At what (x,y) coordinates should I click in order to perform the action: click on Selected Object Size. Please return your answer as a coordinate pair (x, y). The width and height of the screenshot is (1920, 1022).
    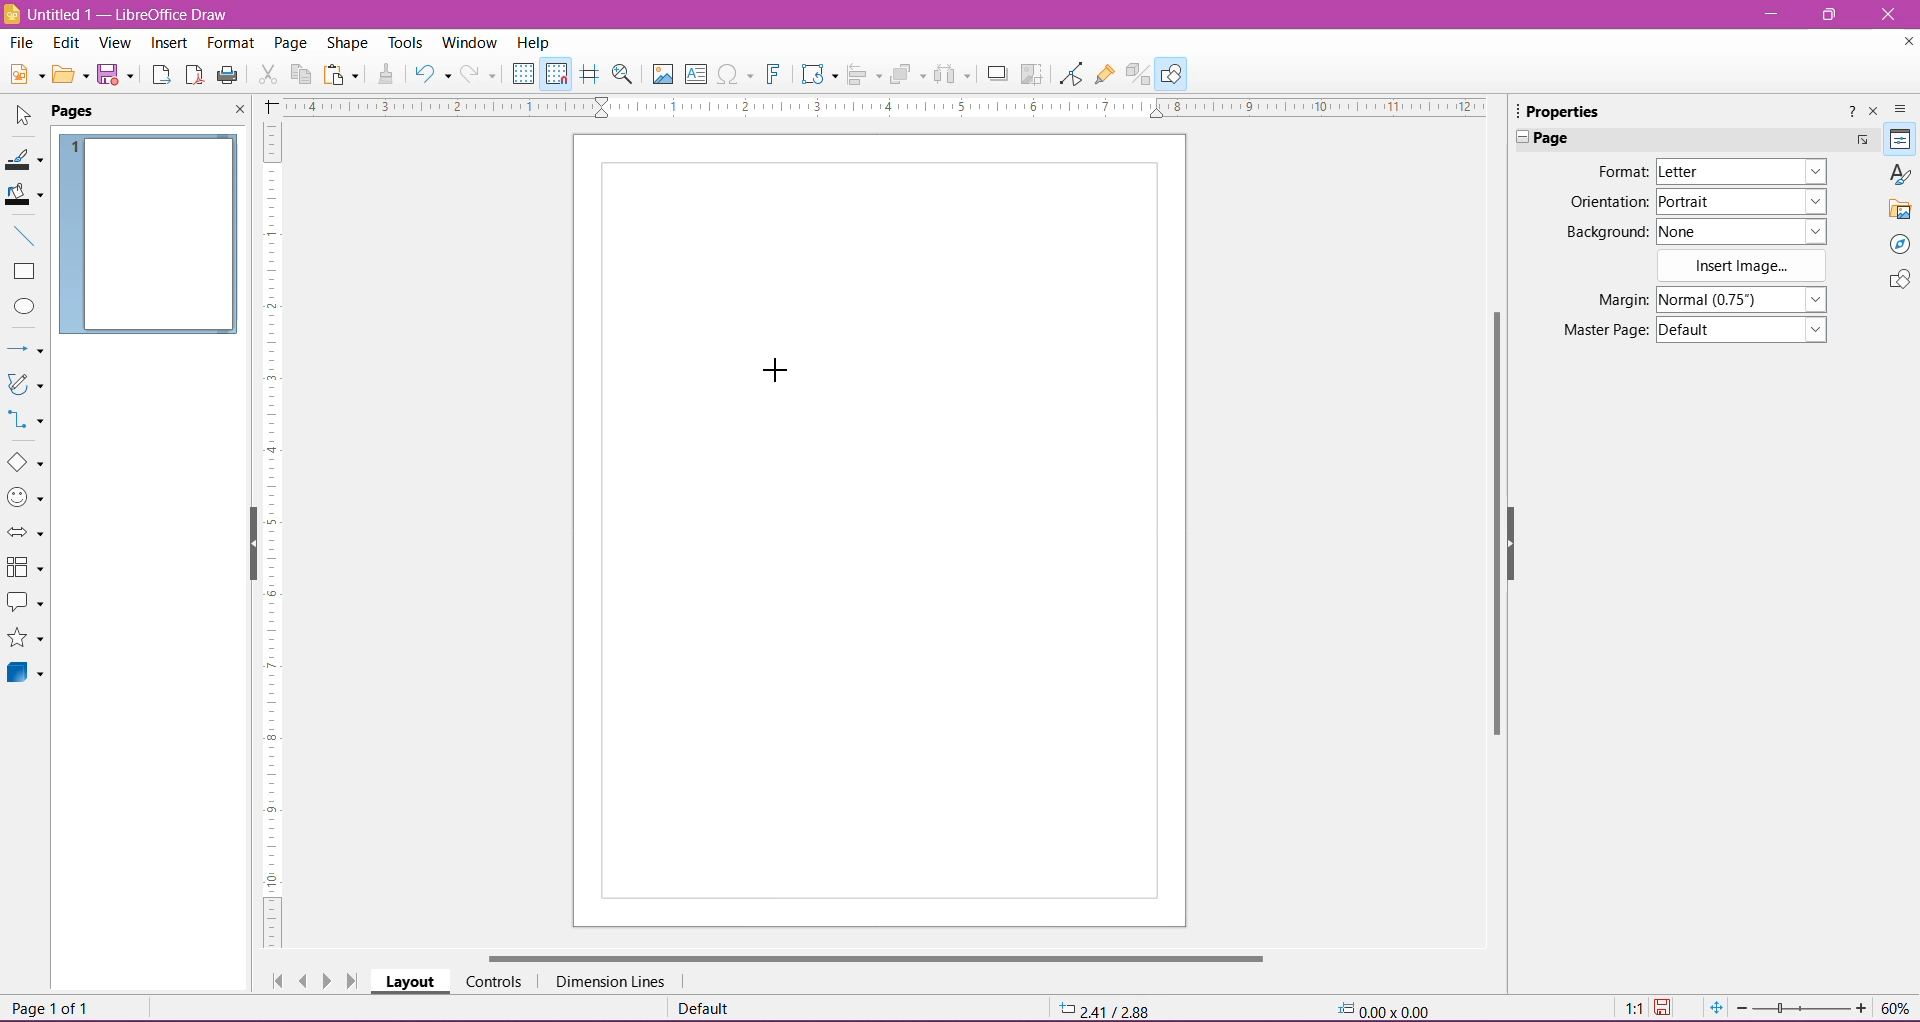
    Looking at the image, I should click on (1381, 1007).